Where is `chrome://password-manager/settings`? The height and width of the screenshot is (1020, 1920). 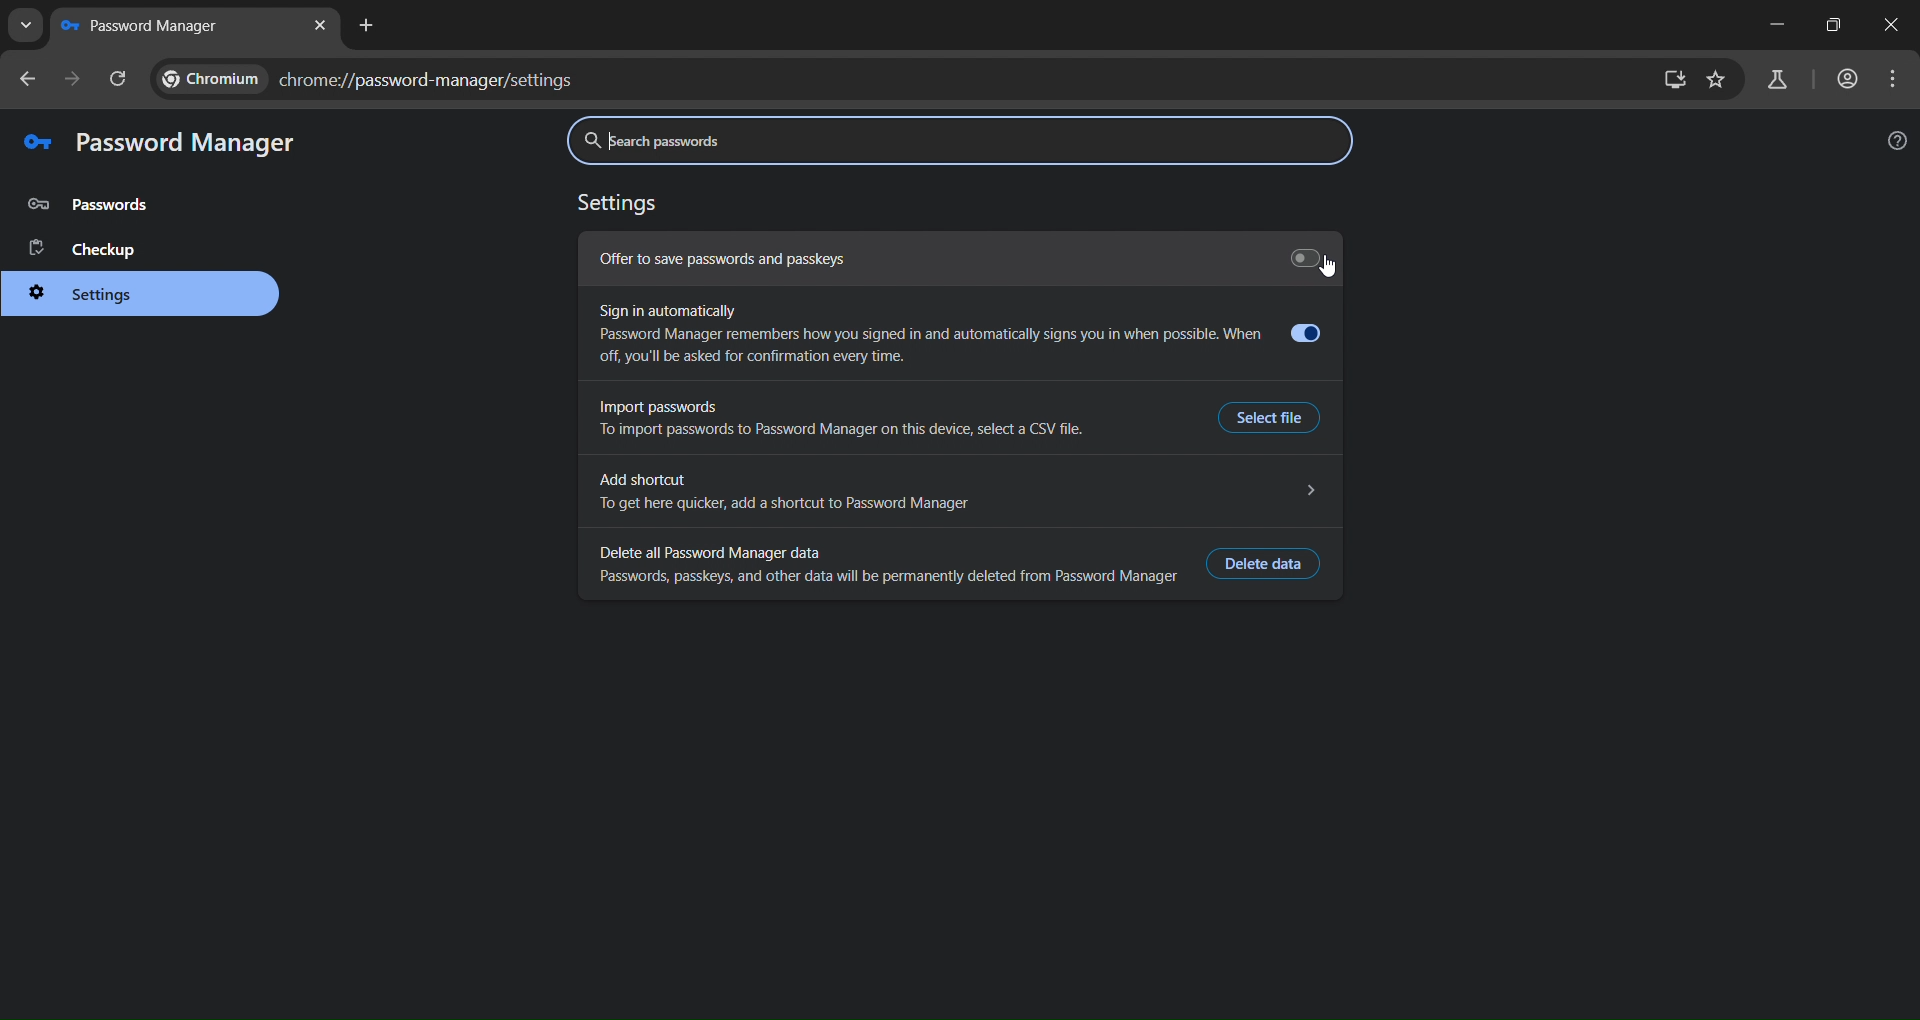
chrome://password-manager/settings is located at coordinates (429, 81).